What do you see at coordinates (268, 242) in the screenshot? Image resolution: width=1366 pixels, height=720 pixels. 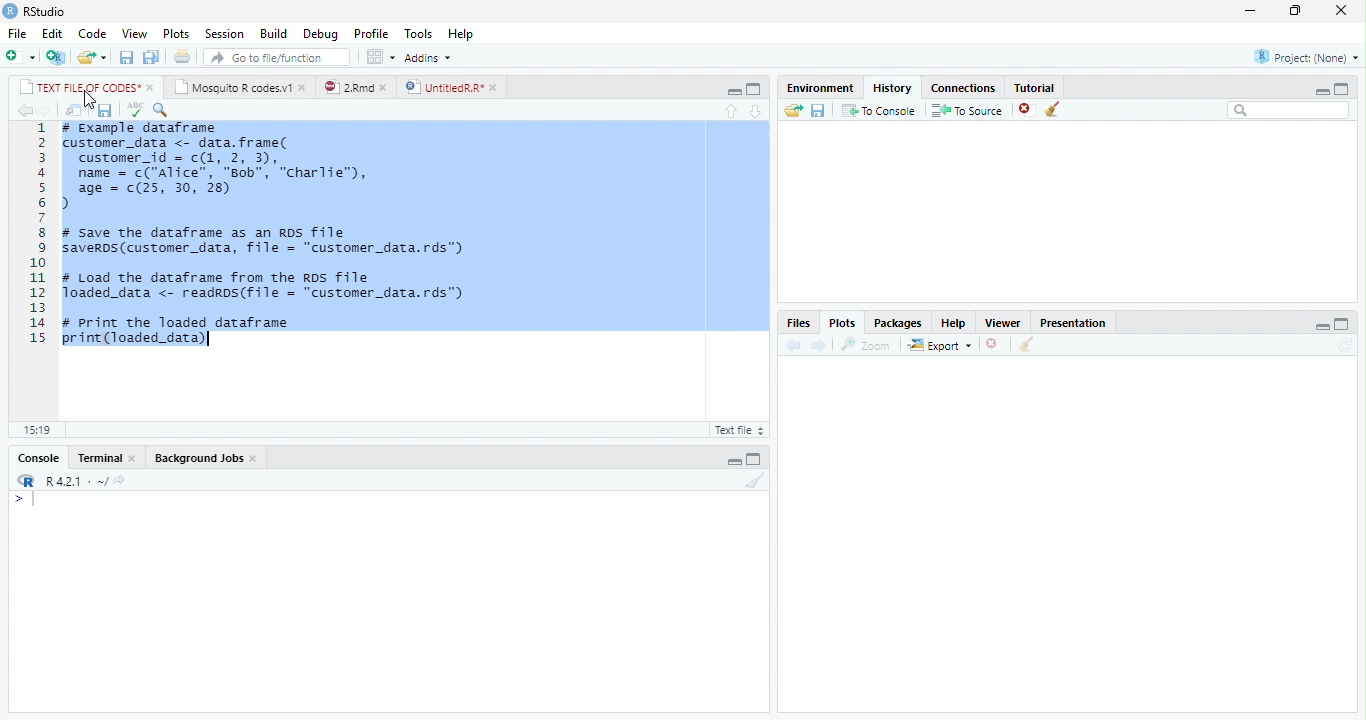 I see `# Save the dataframe as an RDS file
saverDs(customer_data, file = "customer_data.rds")` at bounding box center [268, 242].